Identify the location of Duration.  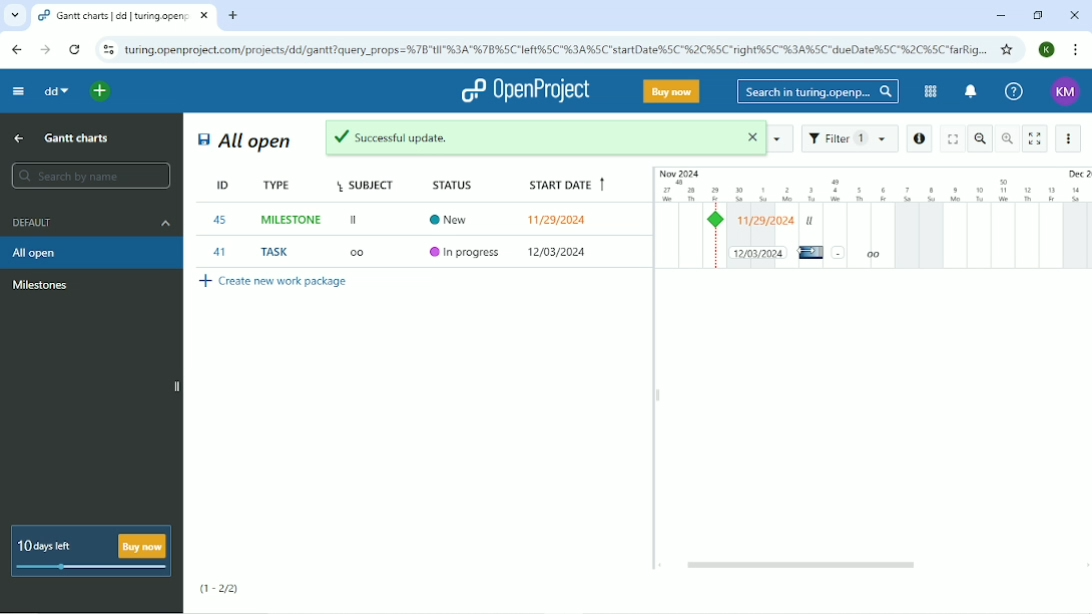
(872, 184).